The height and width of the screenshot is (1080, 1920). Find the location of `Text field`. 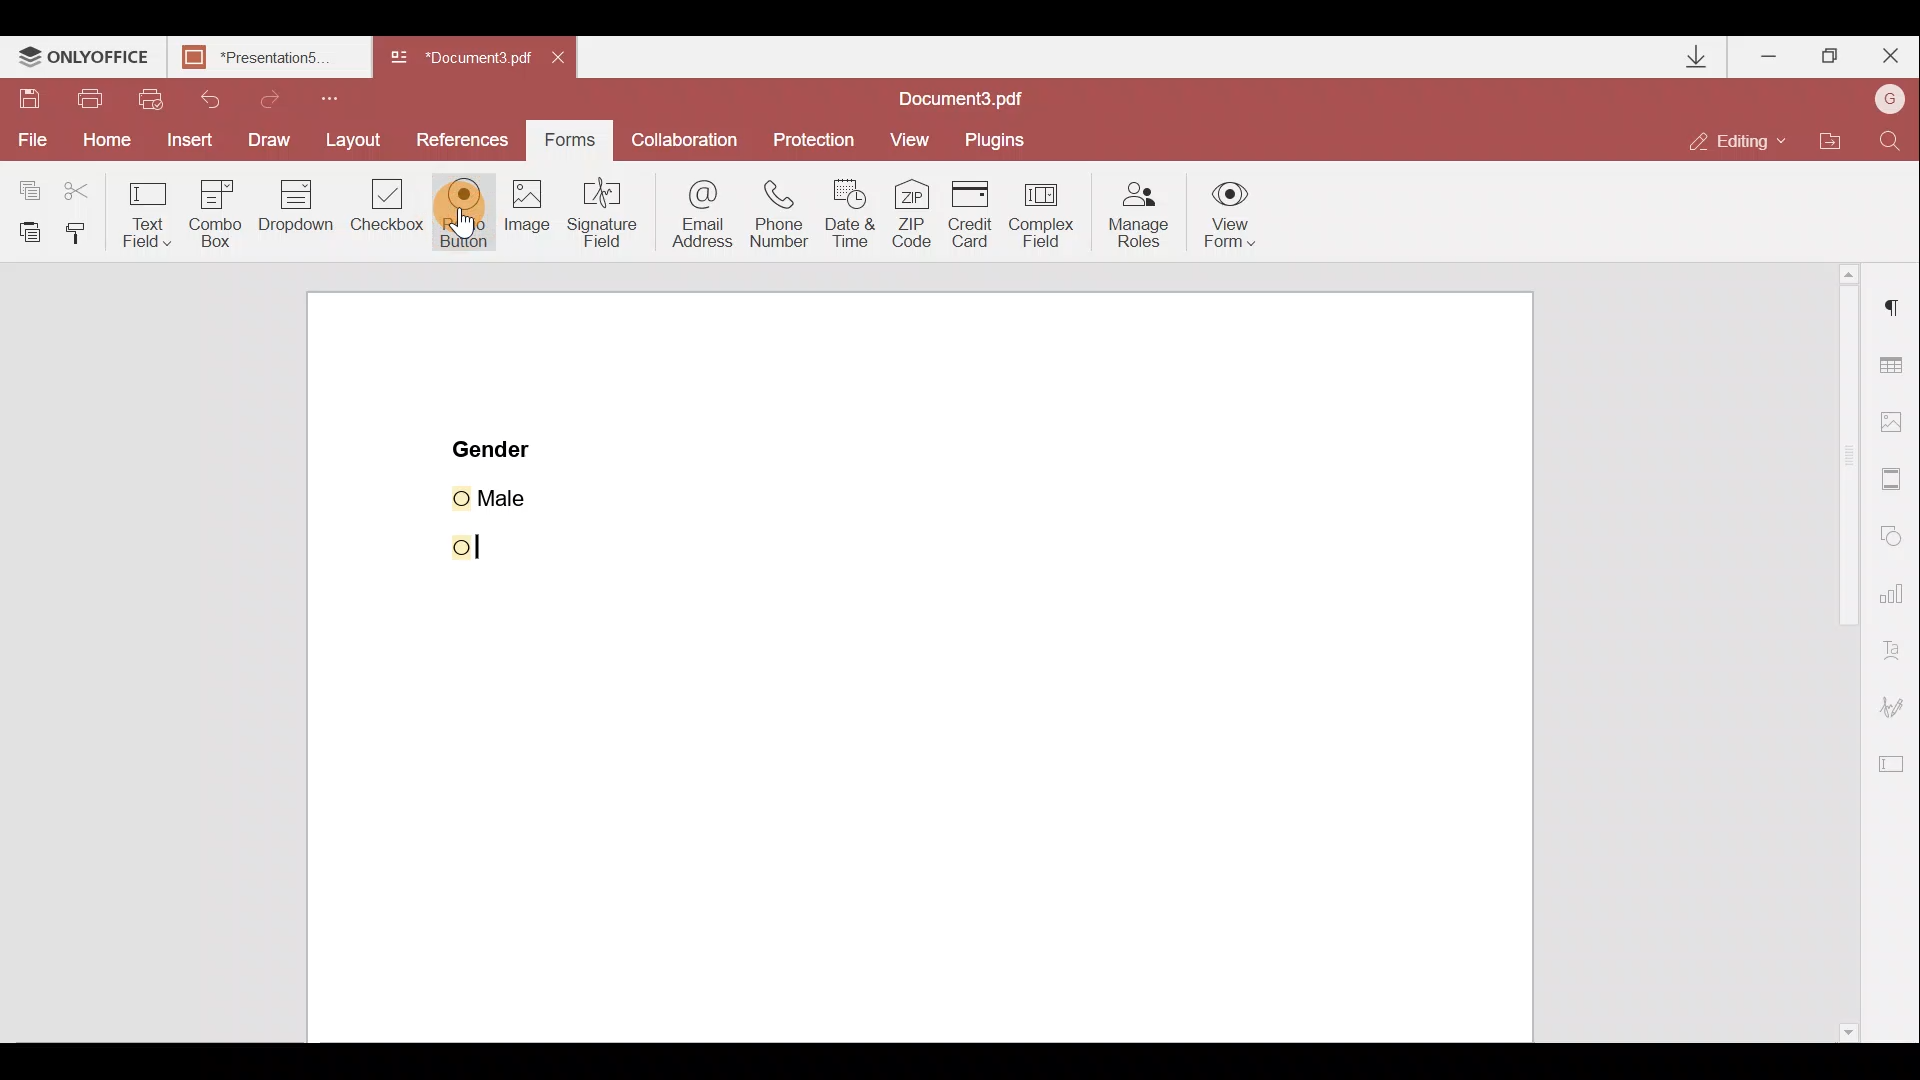

Text field is located at coordinates (144, 211).